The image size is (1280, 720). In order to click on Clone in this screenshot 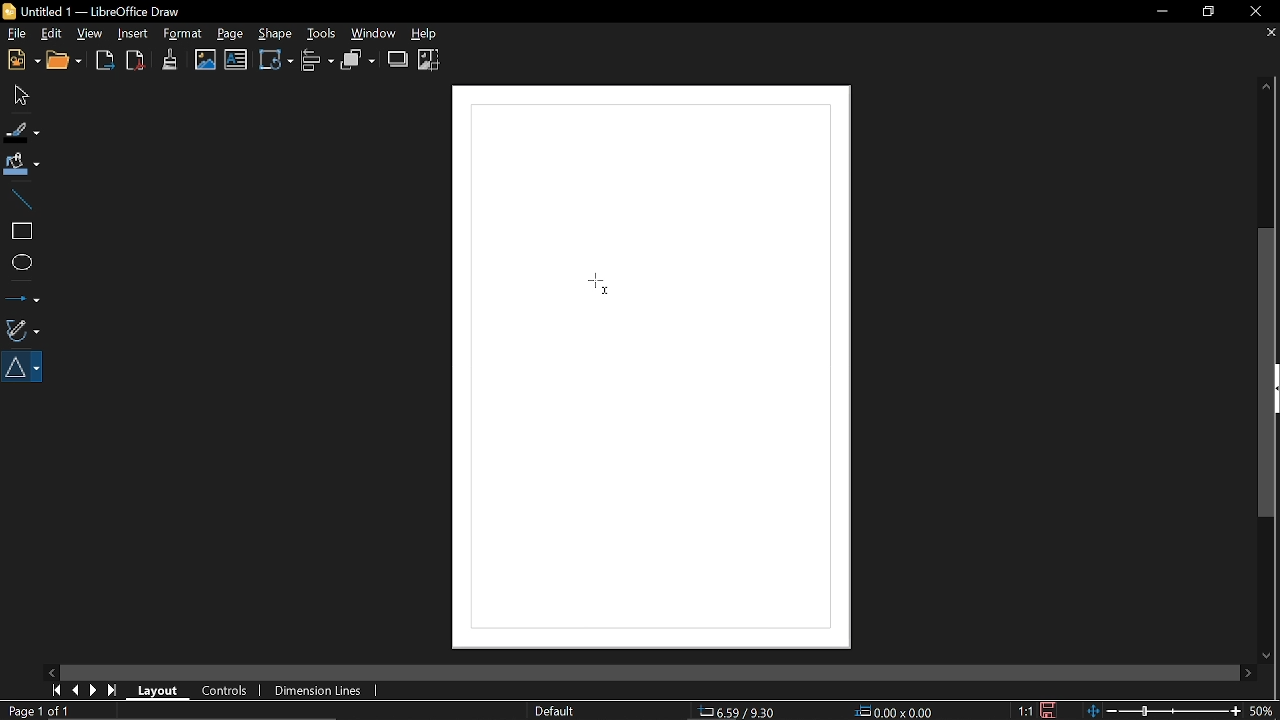, I will do `click(170, 59)`.